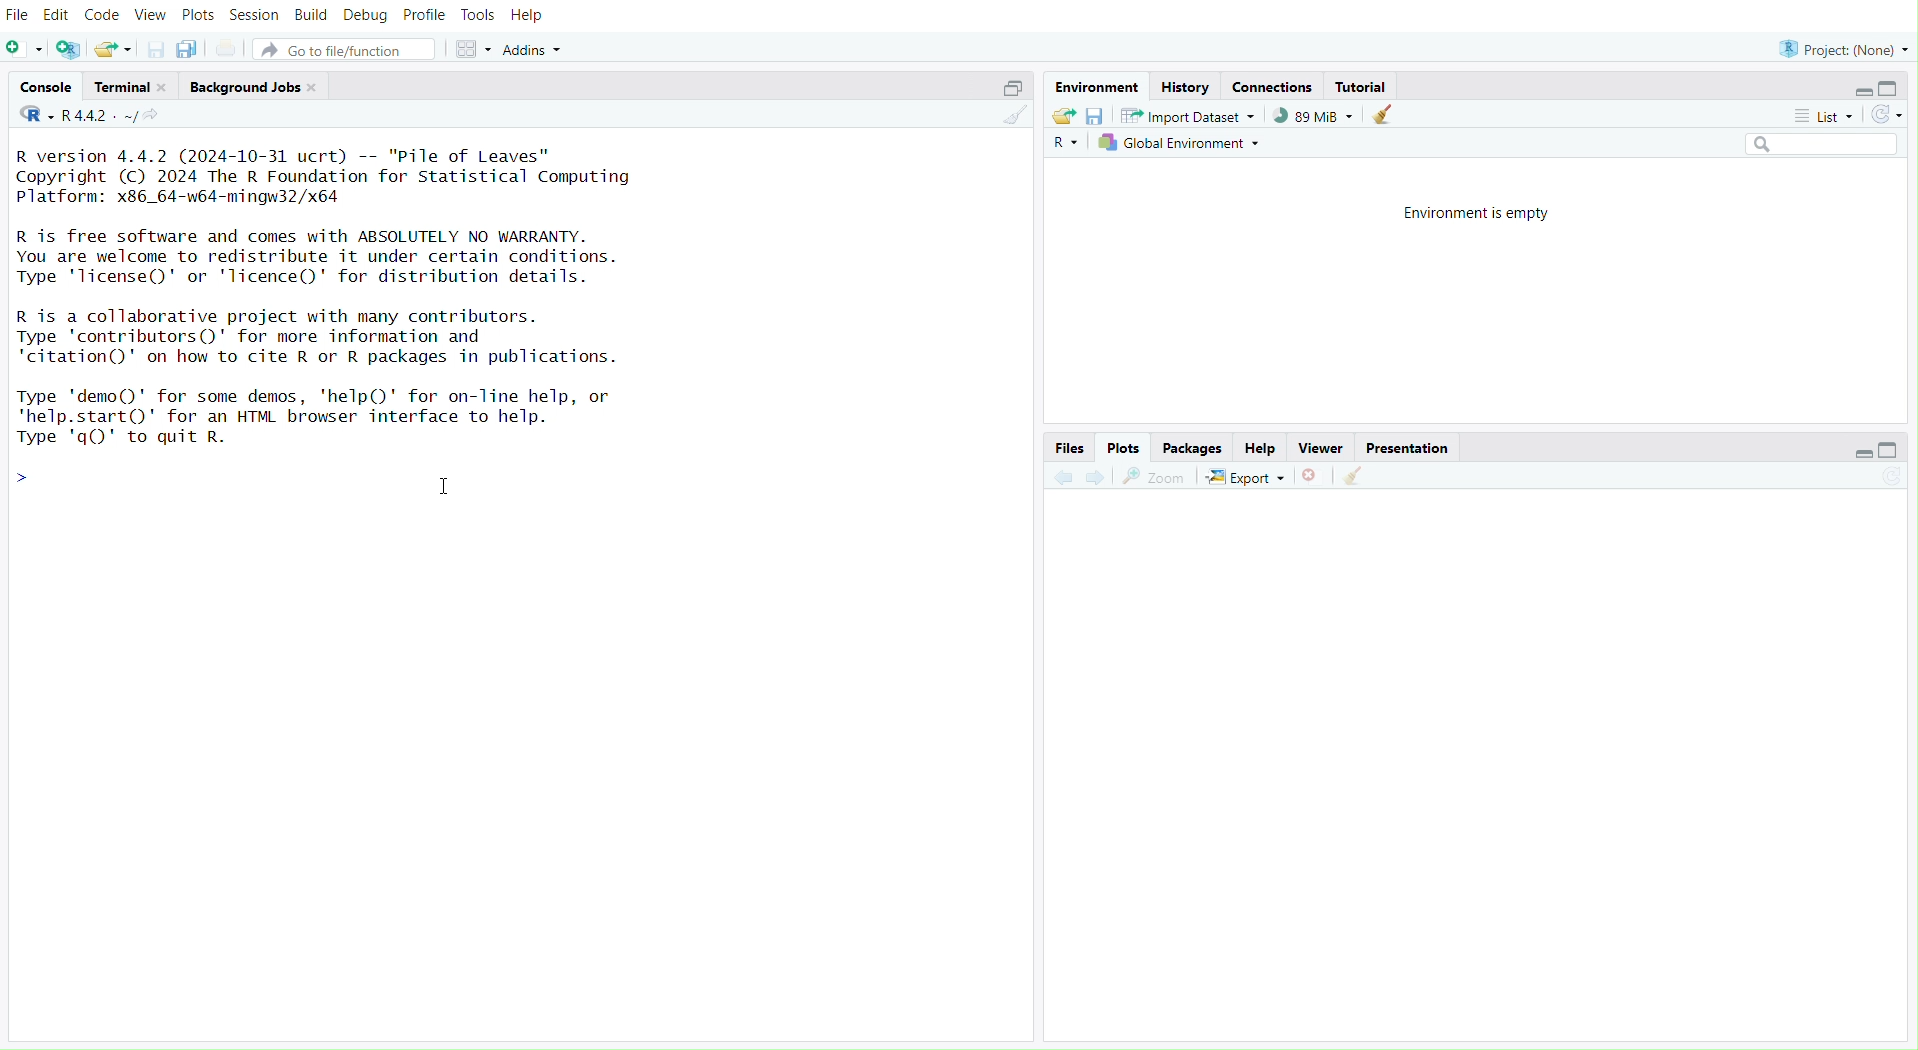 The image size is (1918, 1050). What do you see at coordinates (47, 87) in the screenshot?
I see `Console` at bounding box center [47, 87].